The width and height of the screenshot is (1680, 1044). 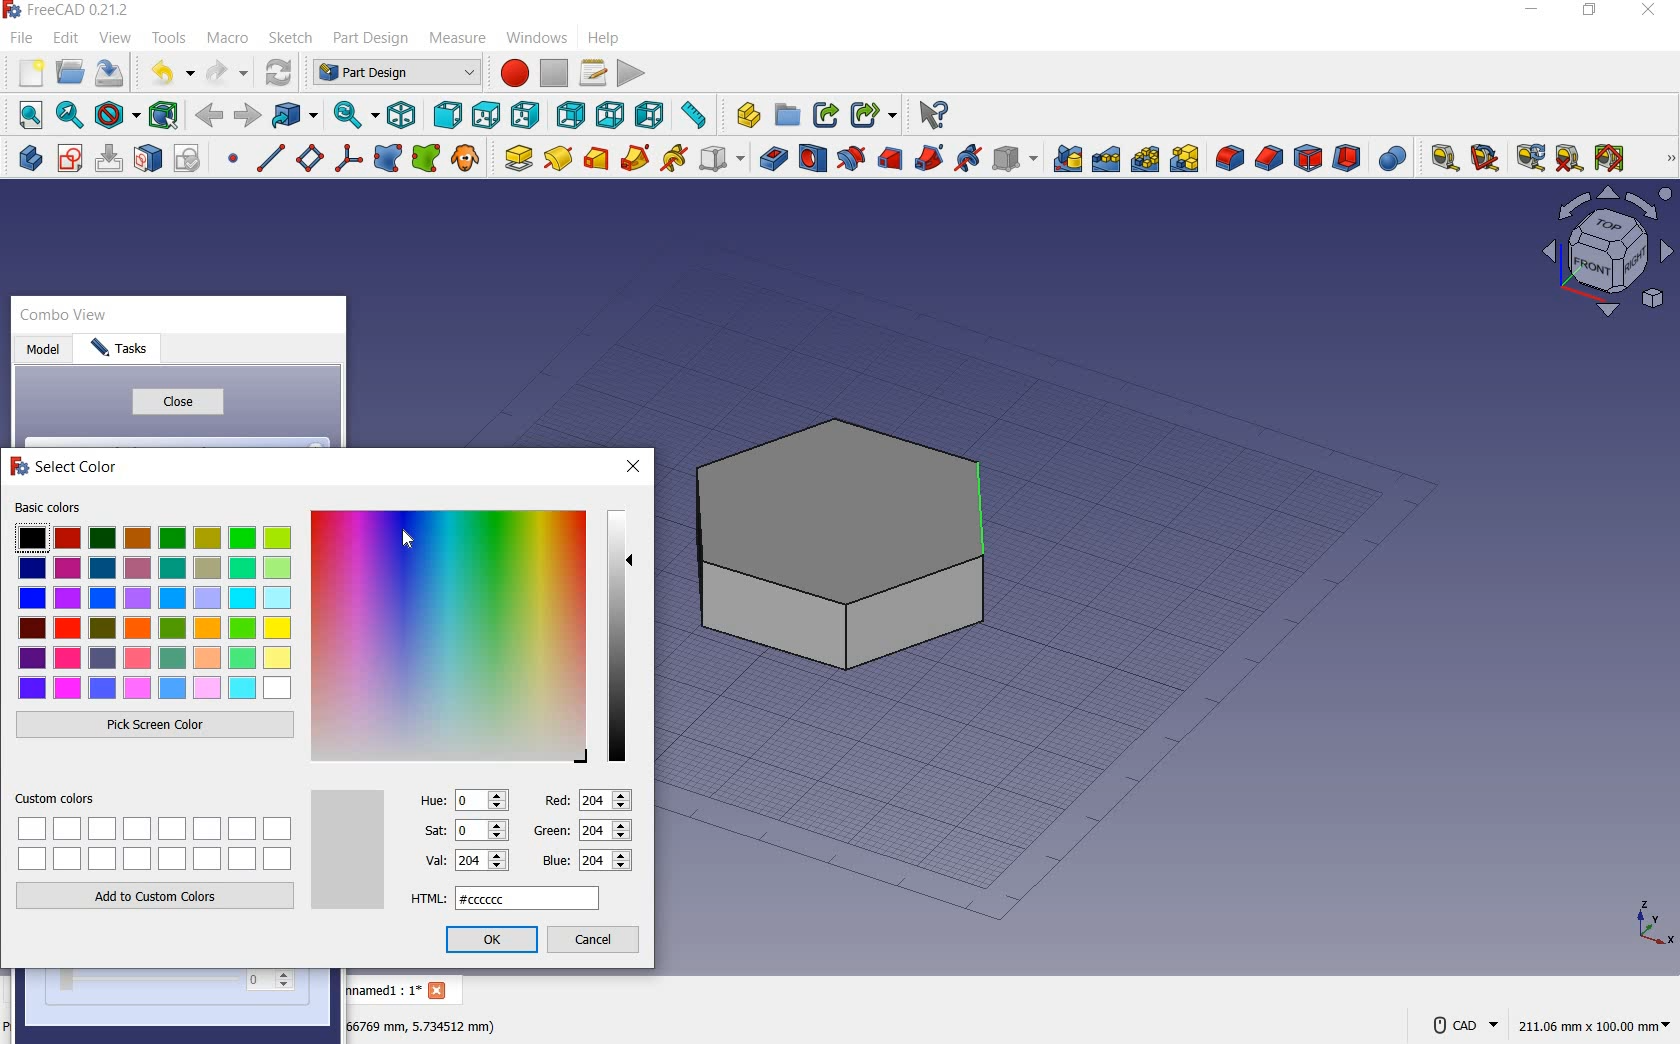 I want to click on measure distance, so click(x=697, y=116).